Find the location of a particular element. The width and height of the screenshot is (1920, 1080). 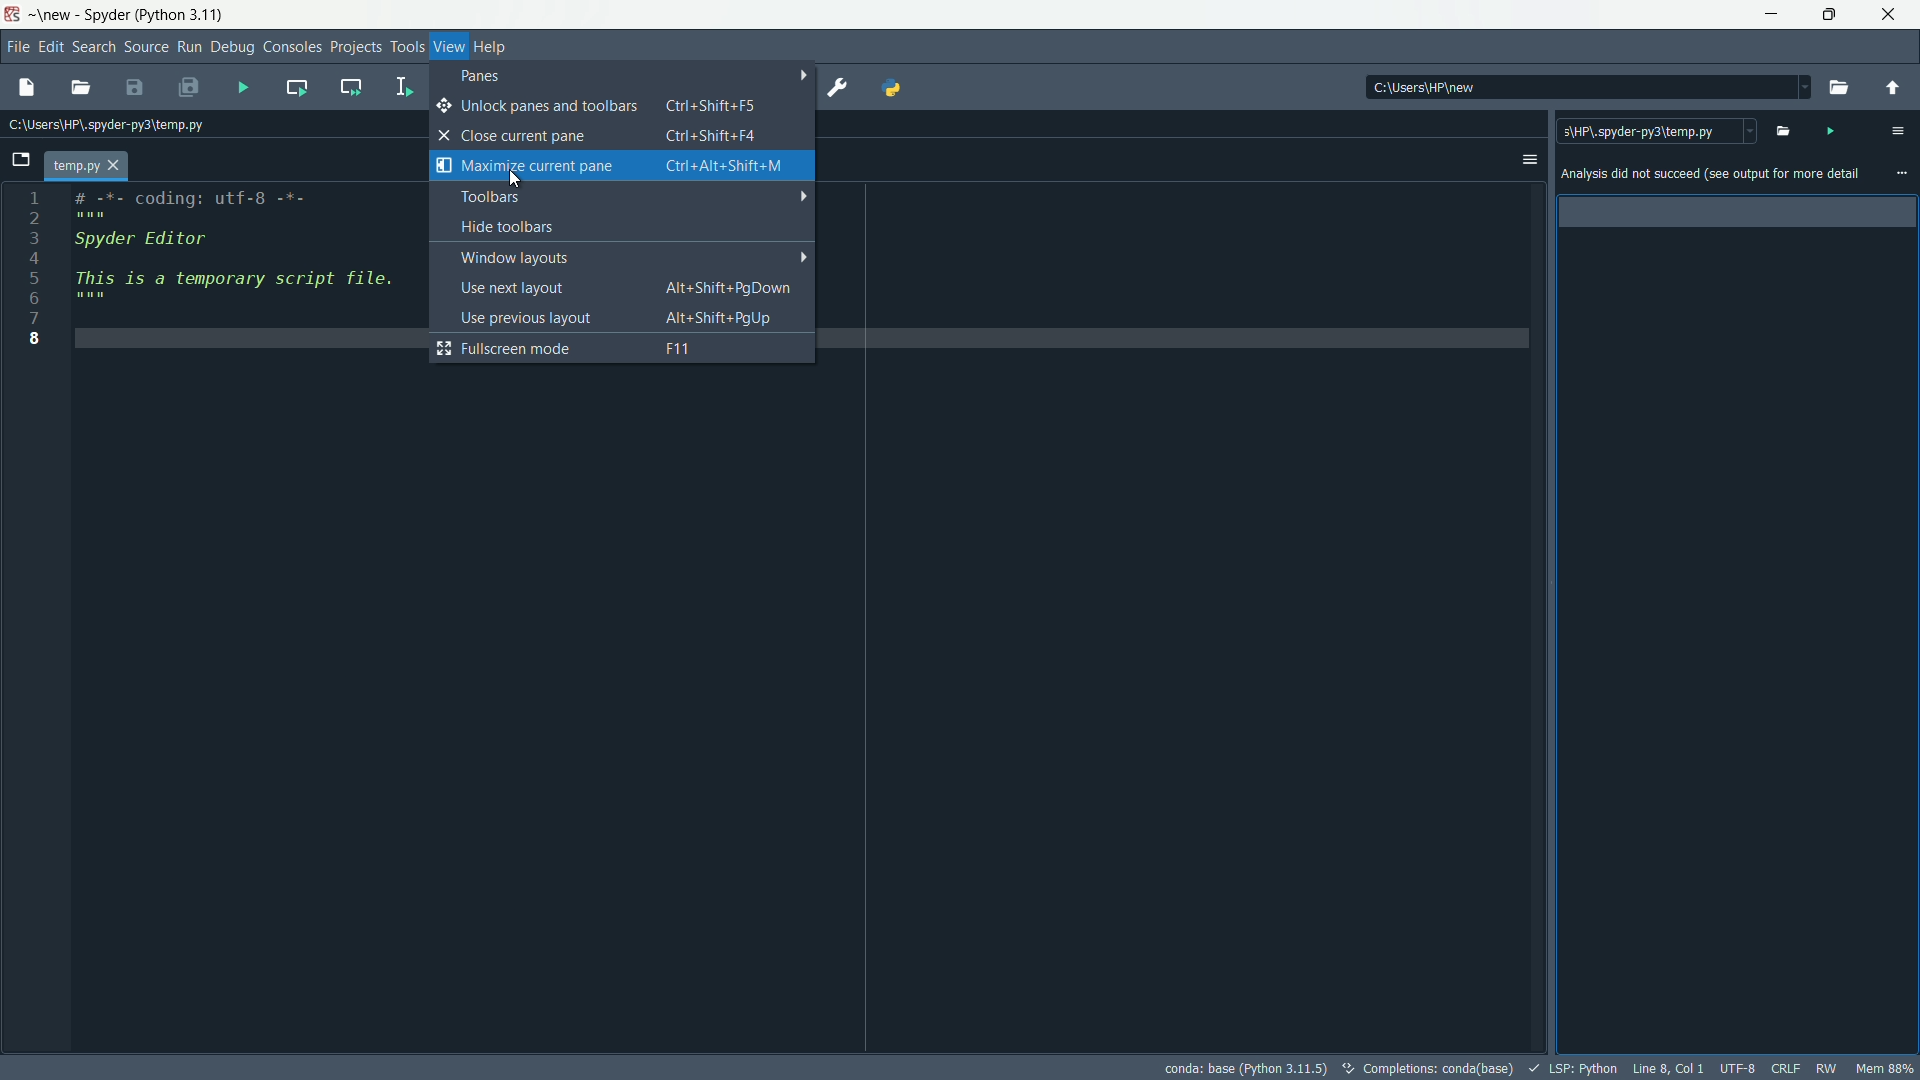

6 is located at coordinates (38, 298).